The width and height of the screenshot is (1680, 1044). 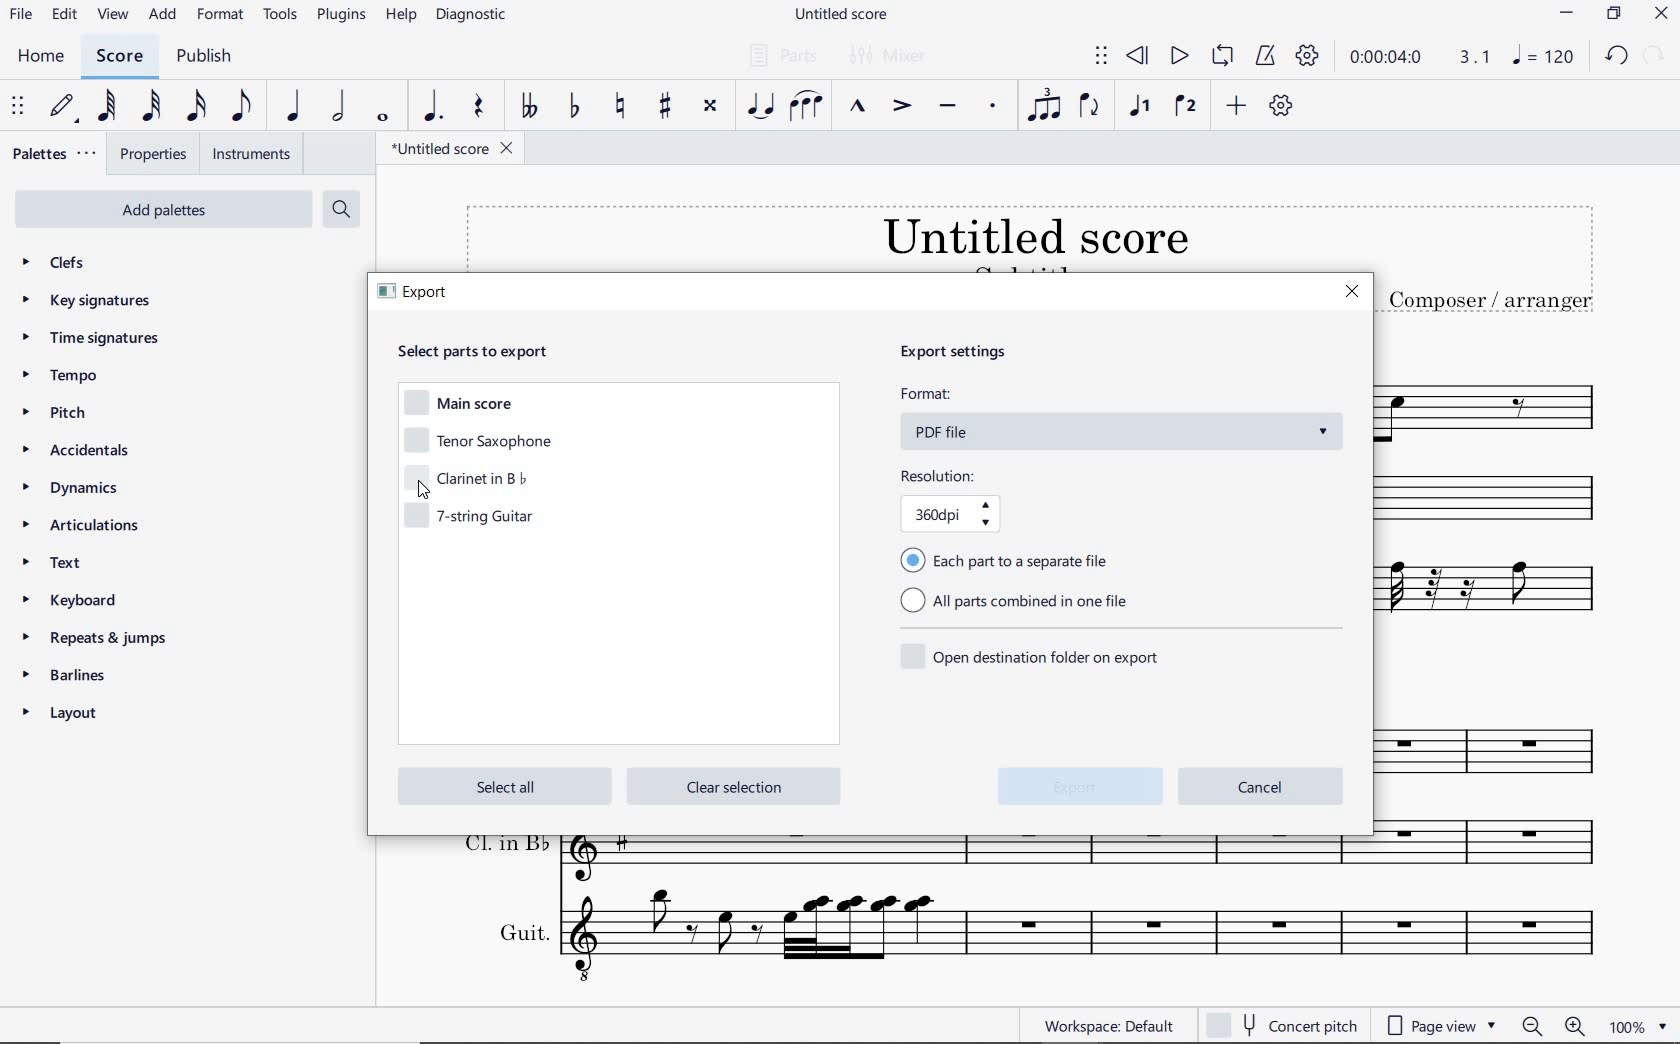 I want to click on PLUGINS, so click(x=344, y=19).